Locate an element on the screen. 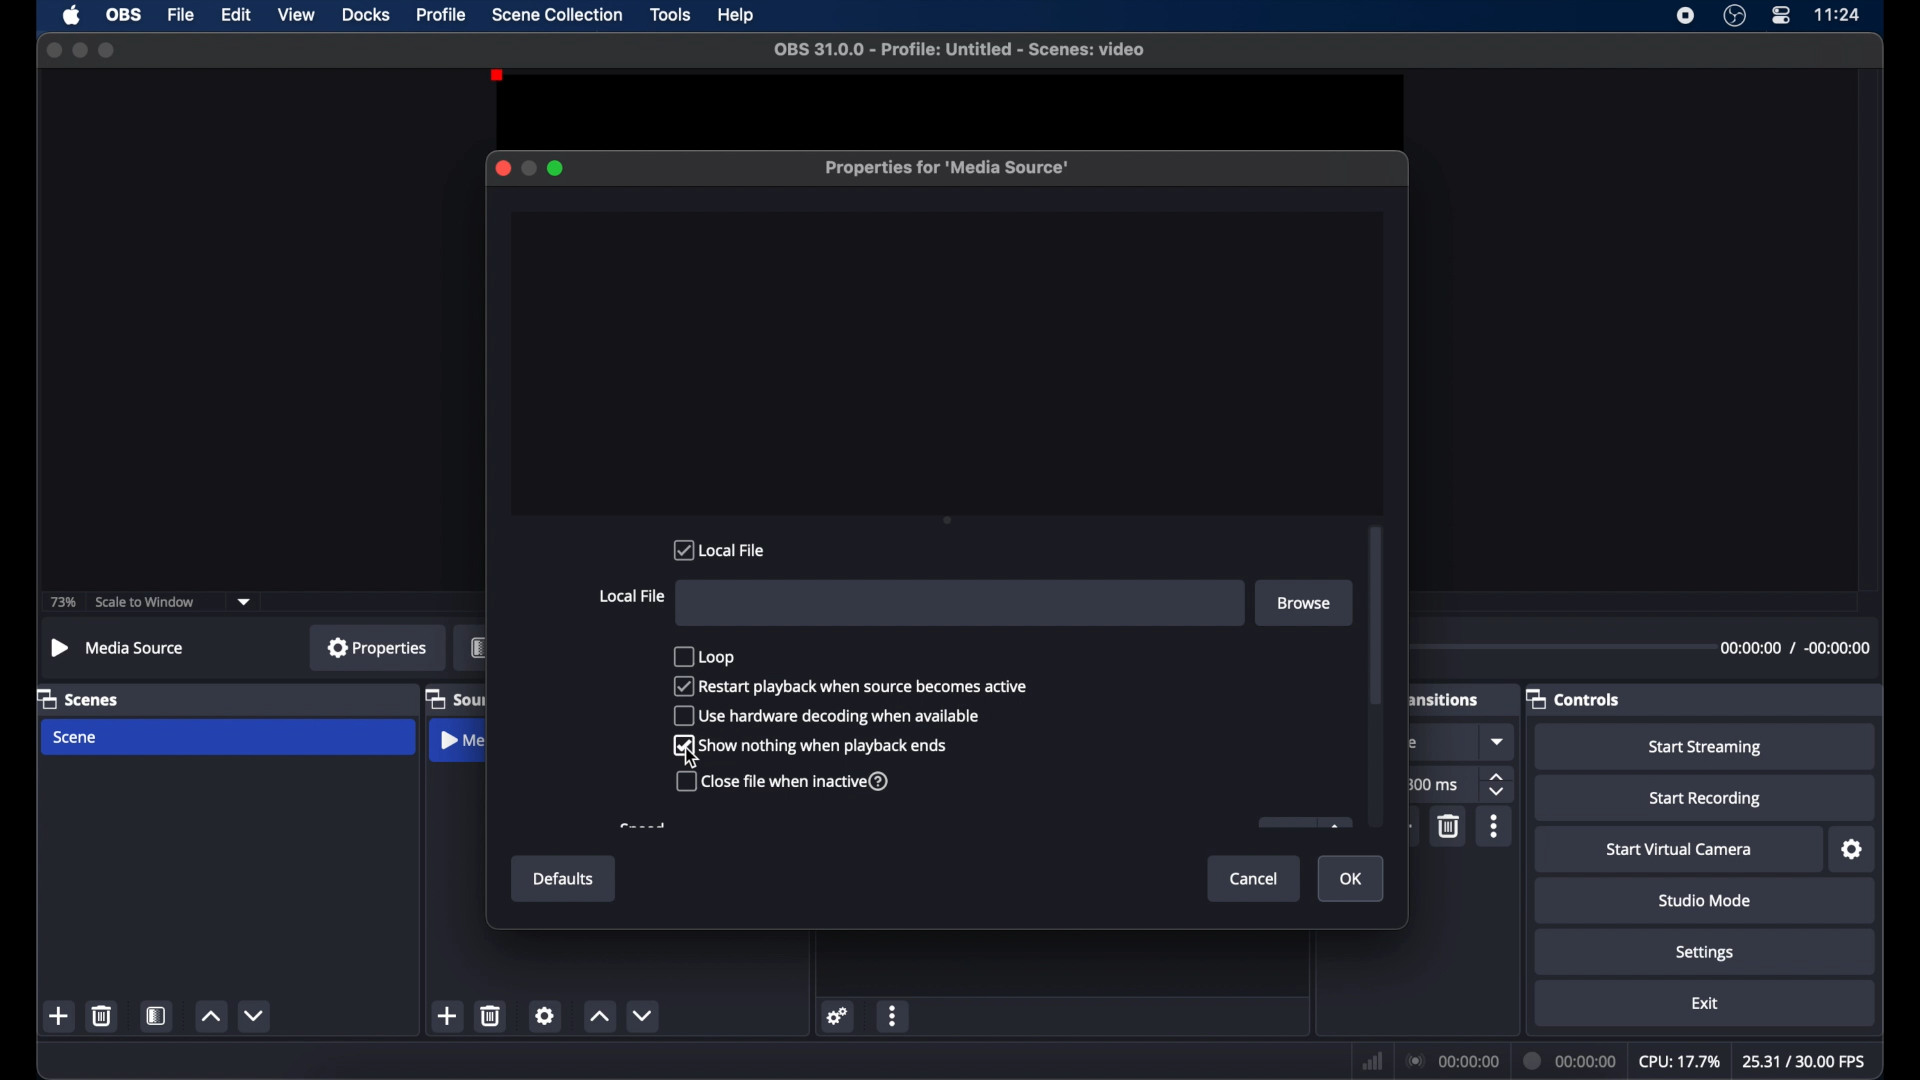  filters is located at coordinates (479, 646).